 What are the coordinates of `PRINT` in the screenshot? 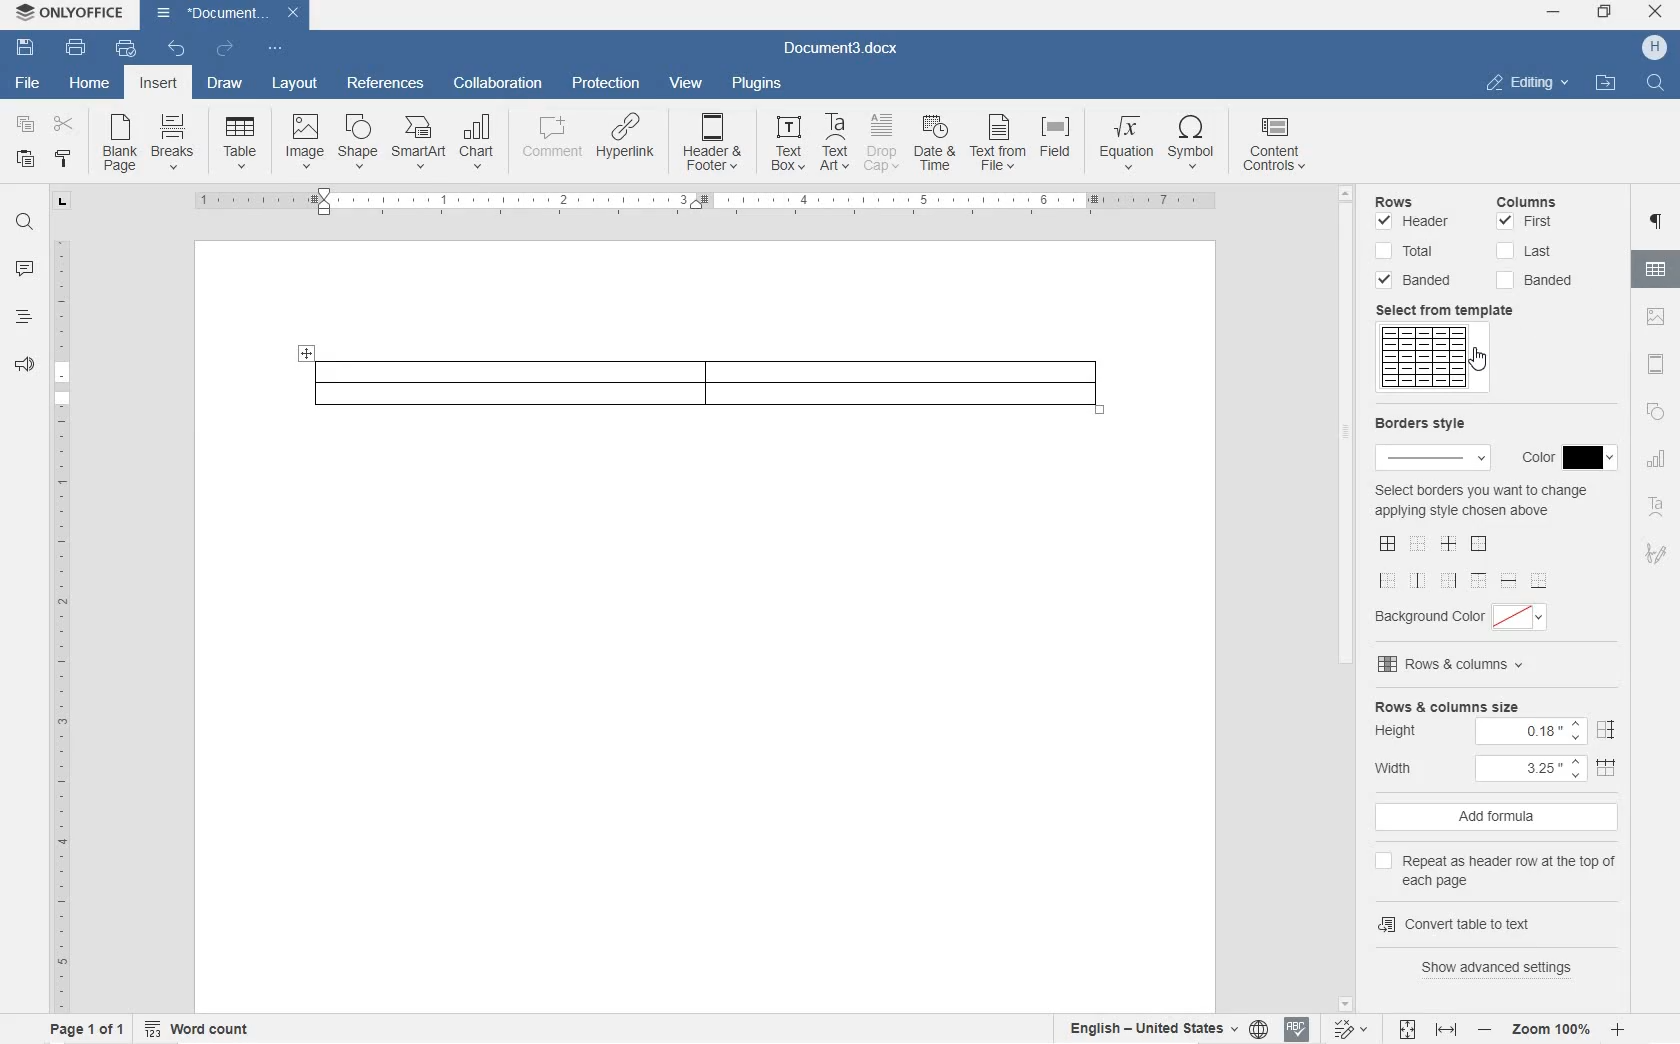 It's located at (77, 47).